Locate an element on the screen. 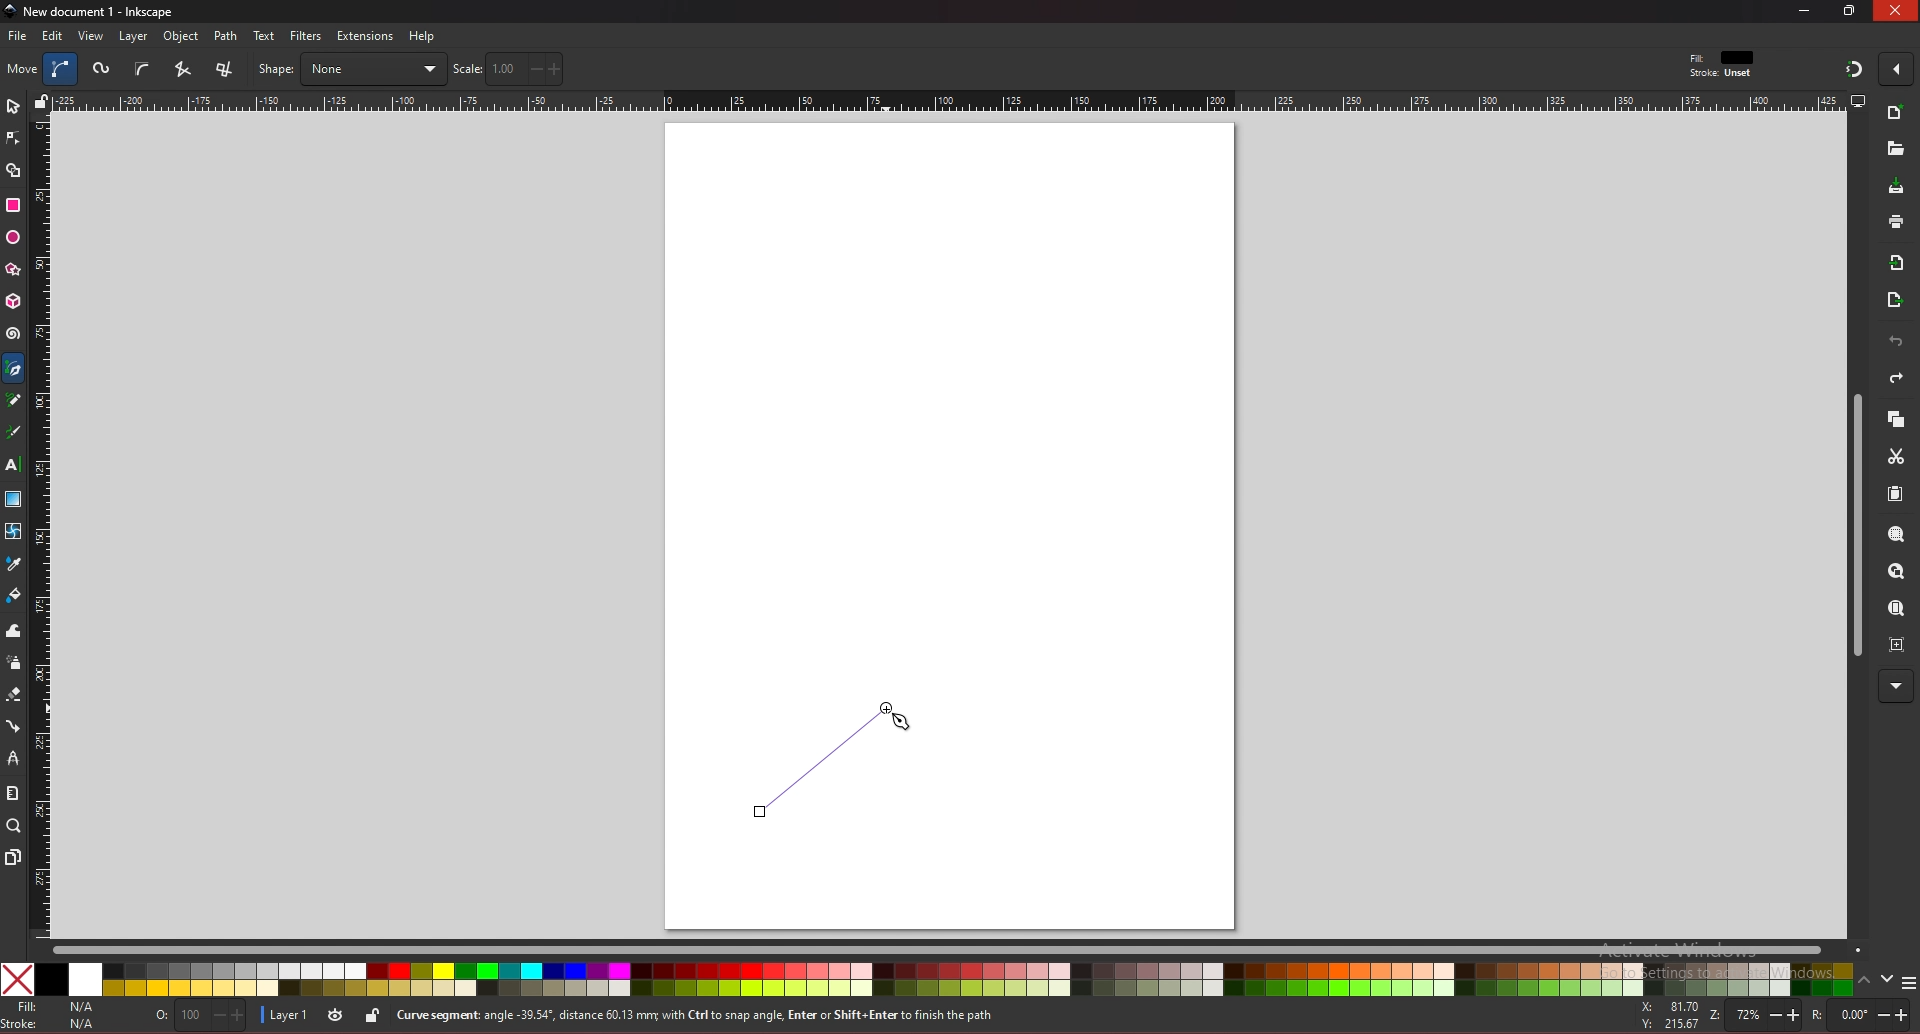  spiro path is located at coordinates (103, 70).